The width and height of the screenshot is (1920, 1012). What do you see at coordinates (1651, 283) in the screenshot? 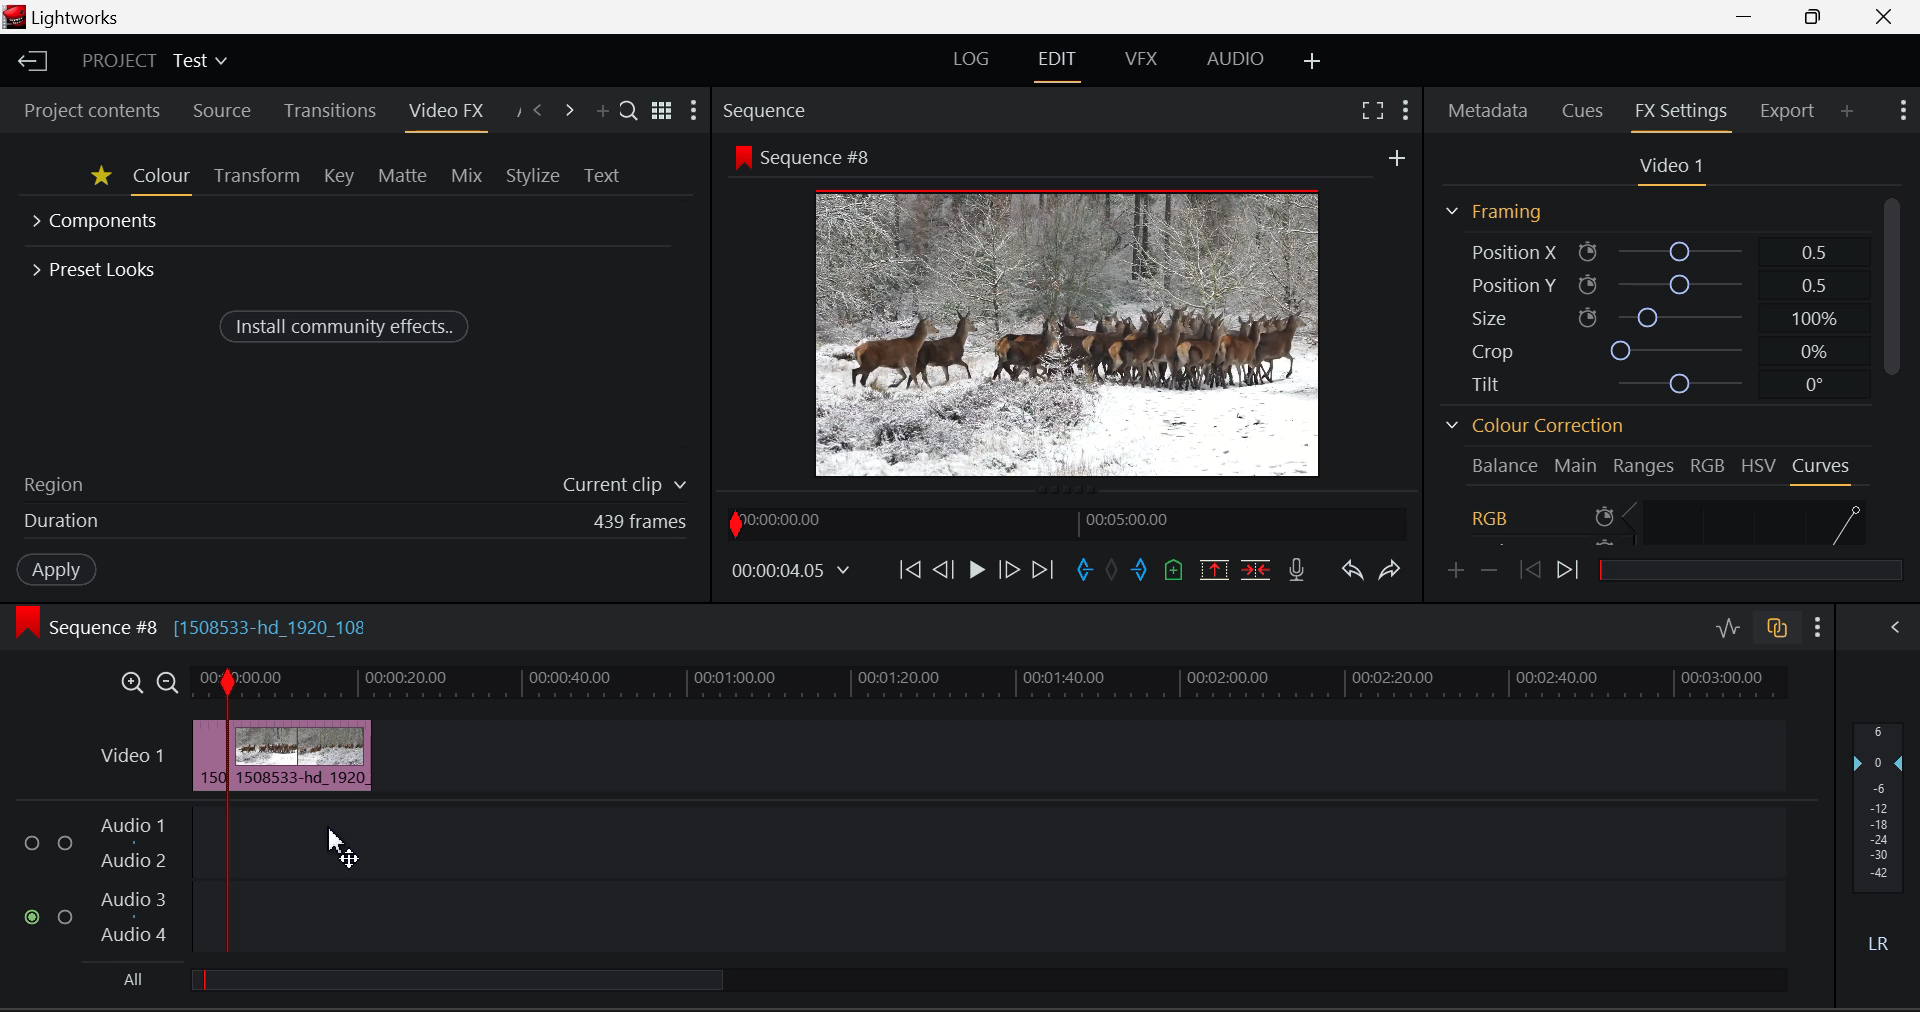
I see `Position Y` at bounding box center [1651, 283].